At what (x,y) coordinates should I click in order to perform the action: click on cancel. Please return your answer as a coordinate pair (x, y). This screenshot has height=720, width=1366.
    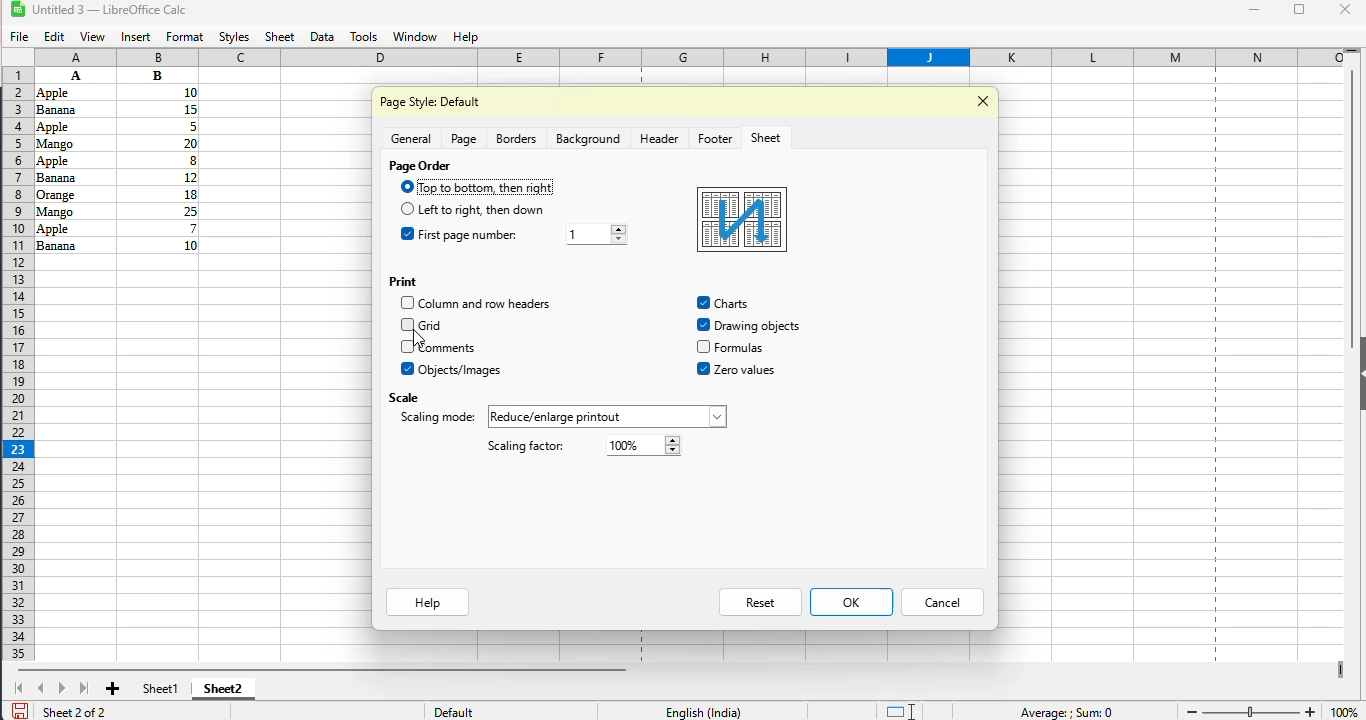
    Looking at the image, I should click on (942, 603).